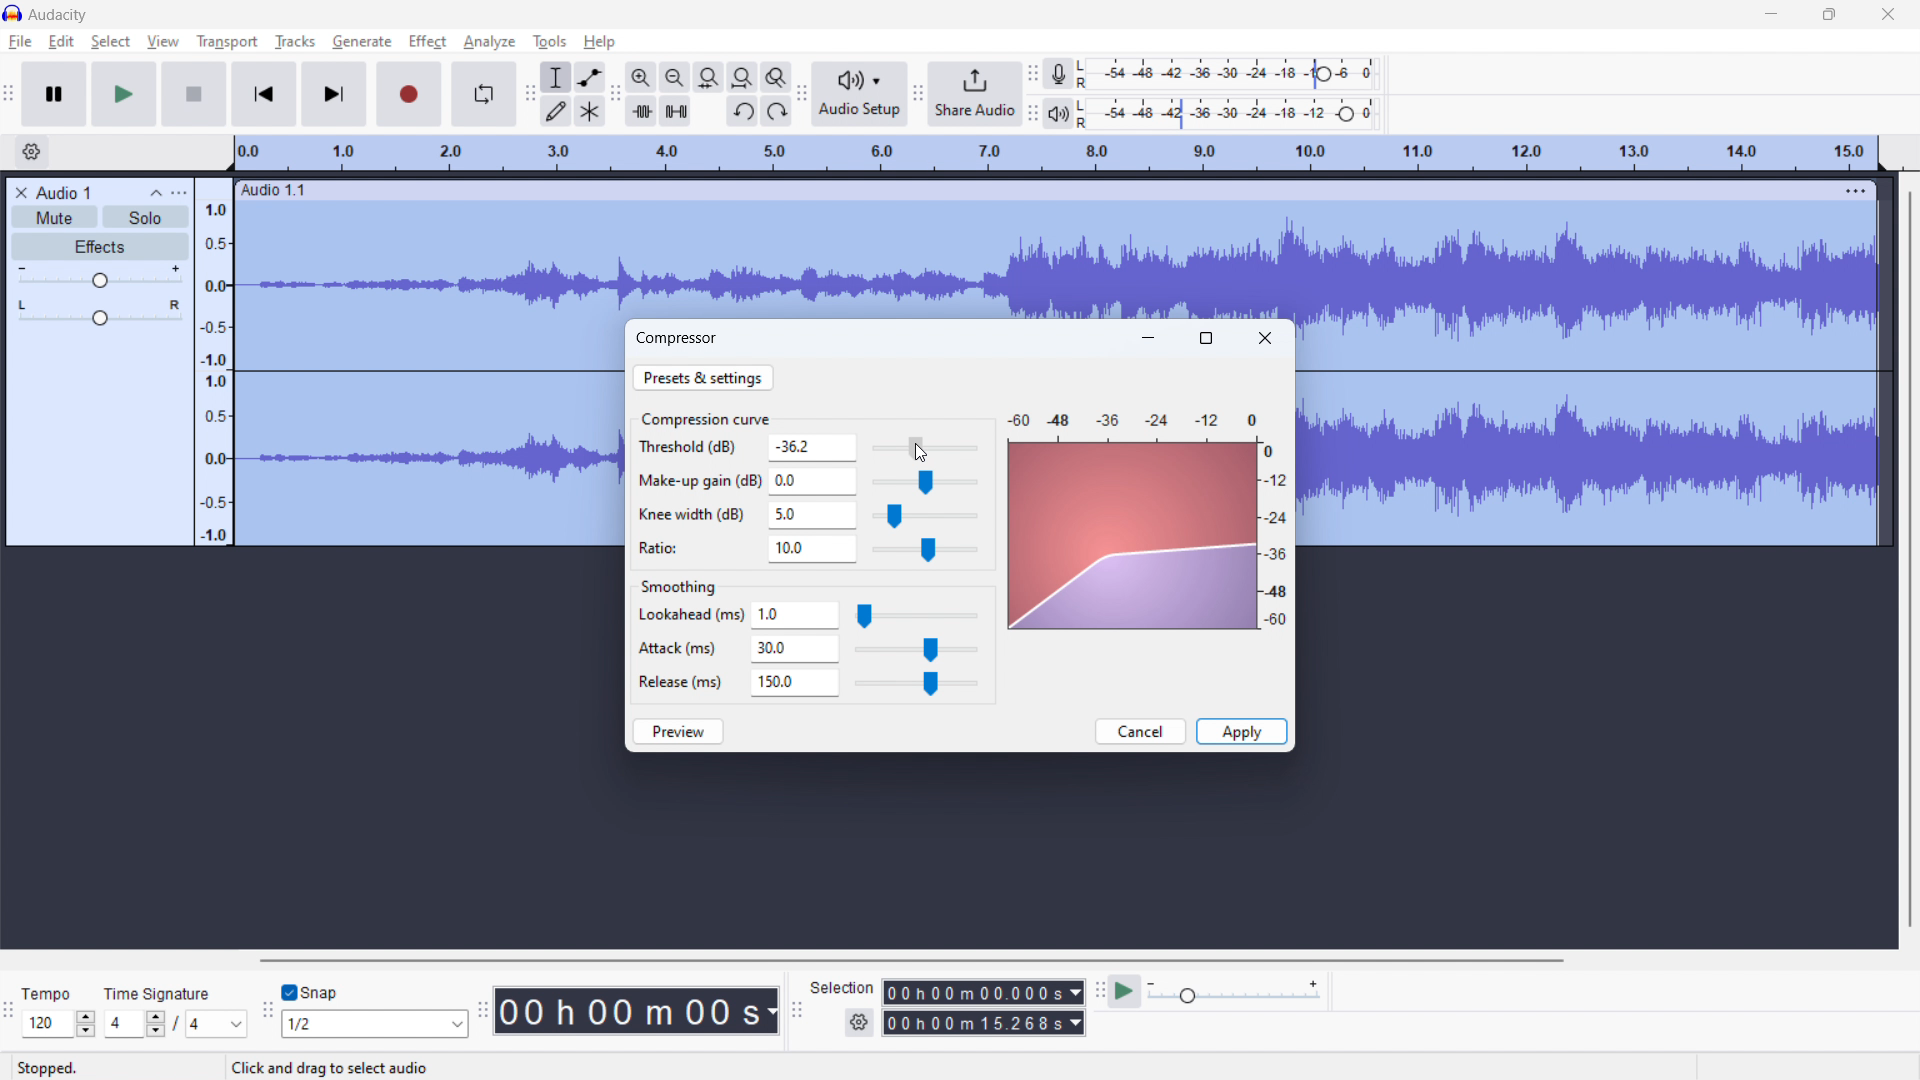  Describe the element at coordinates (777, 77) in the screenshot. I see `toggle zoom` at that location.